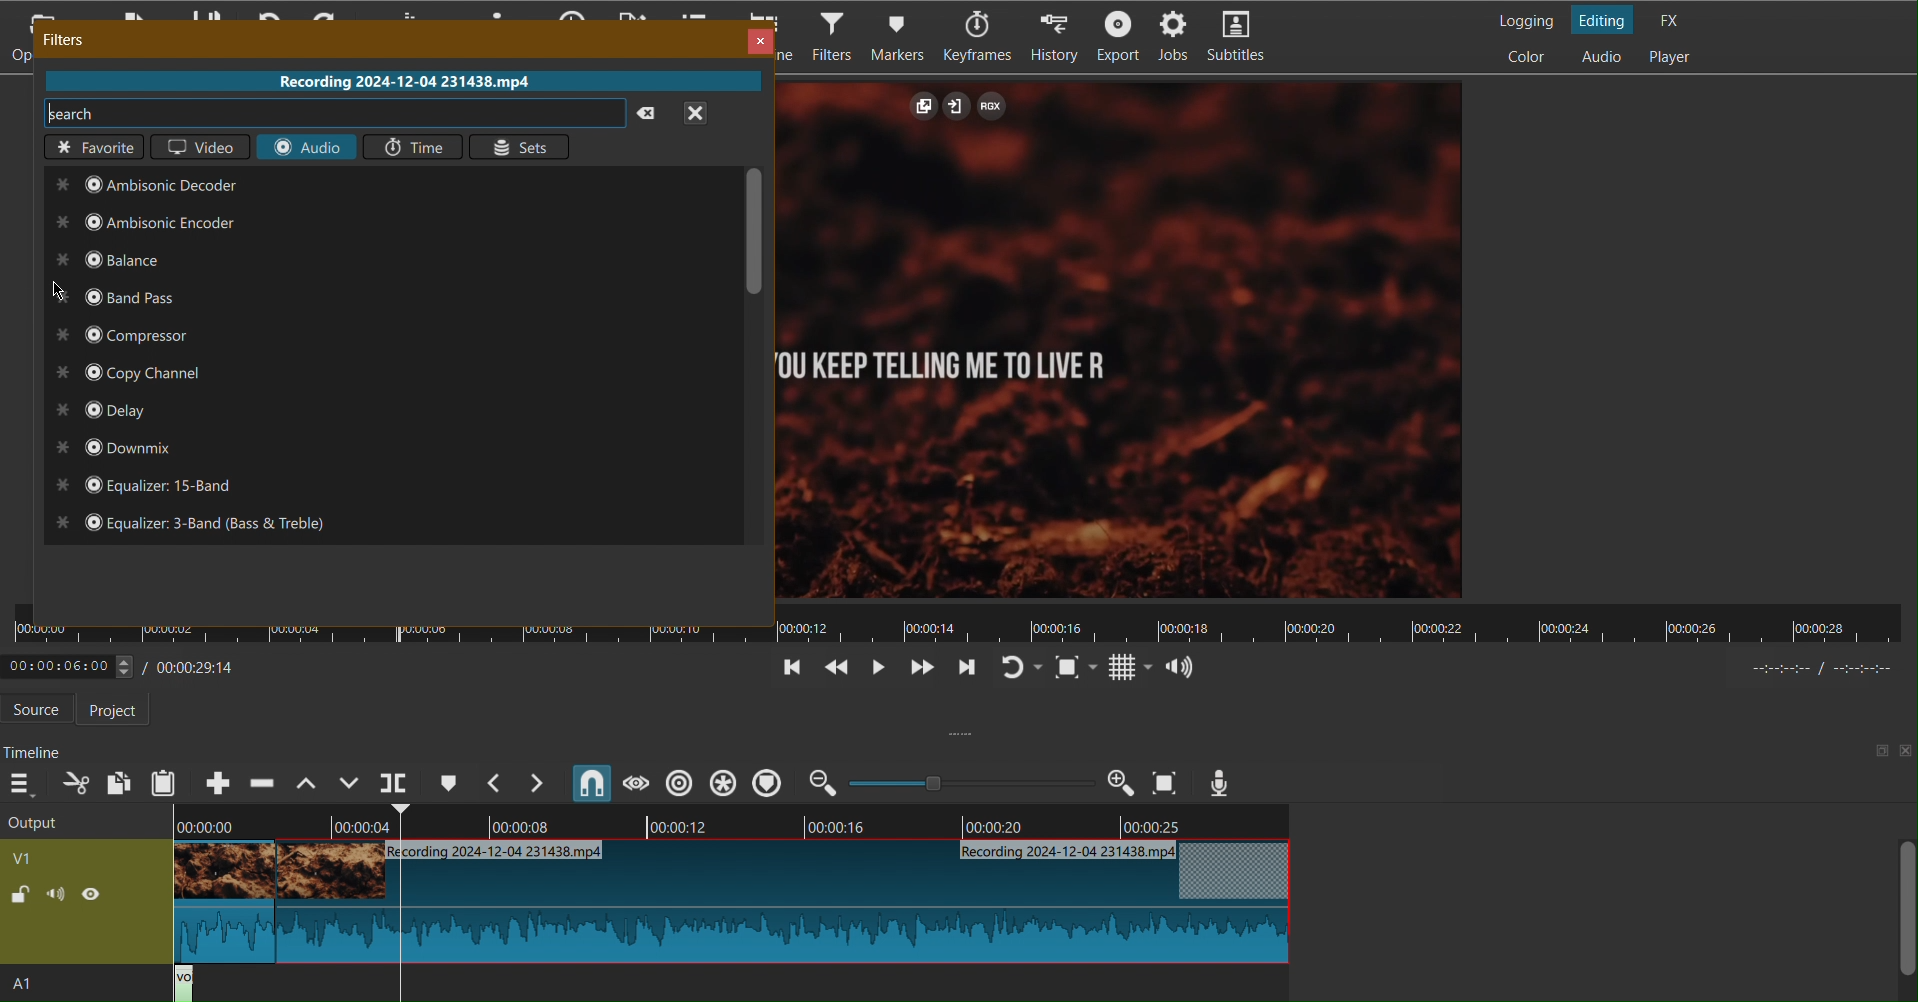 The height and width of the screenshot is (1002, 1918). What do you see at coordinates (705, 115) in the screenshot?
I see `close` at bounding box center [705, 115].